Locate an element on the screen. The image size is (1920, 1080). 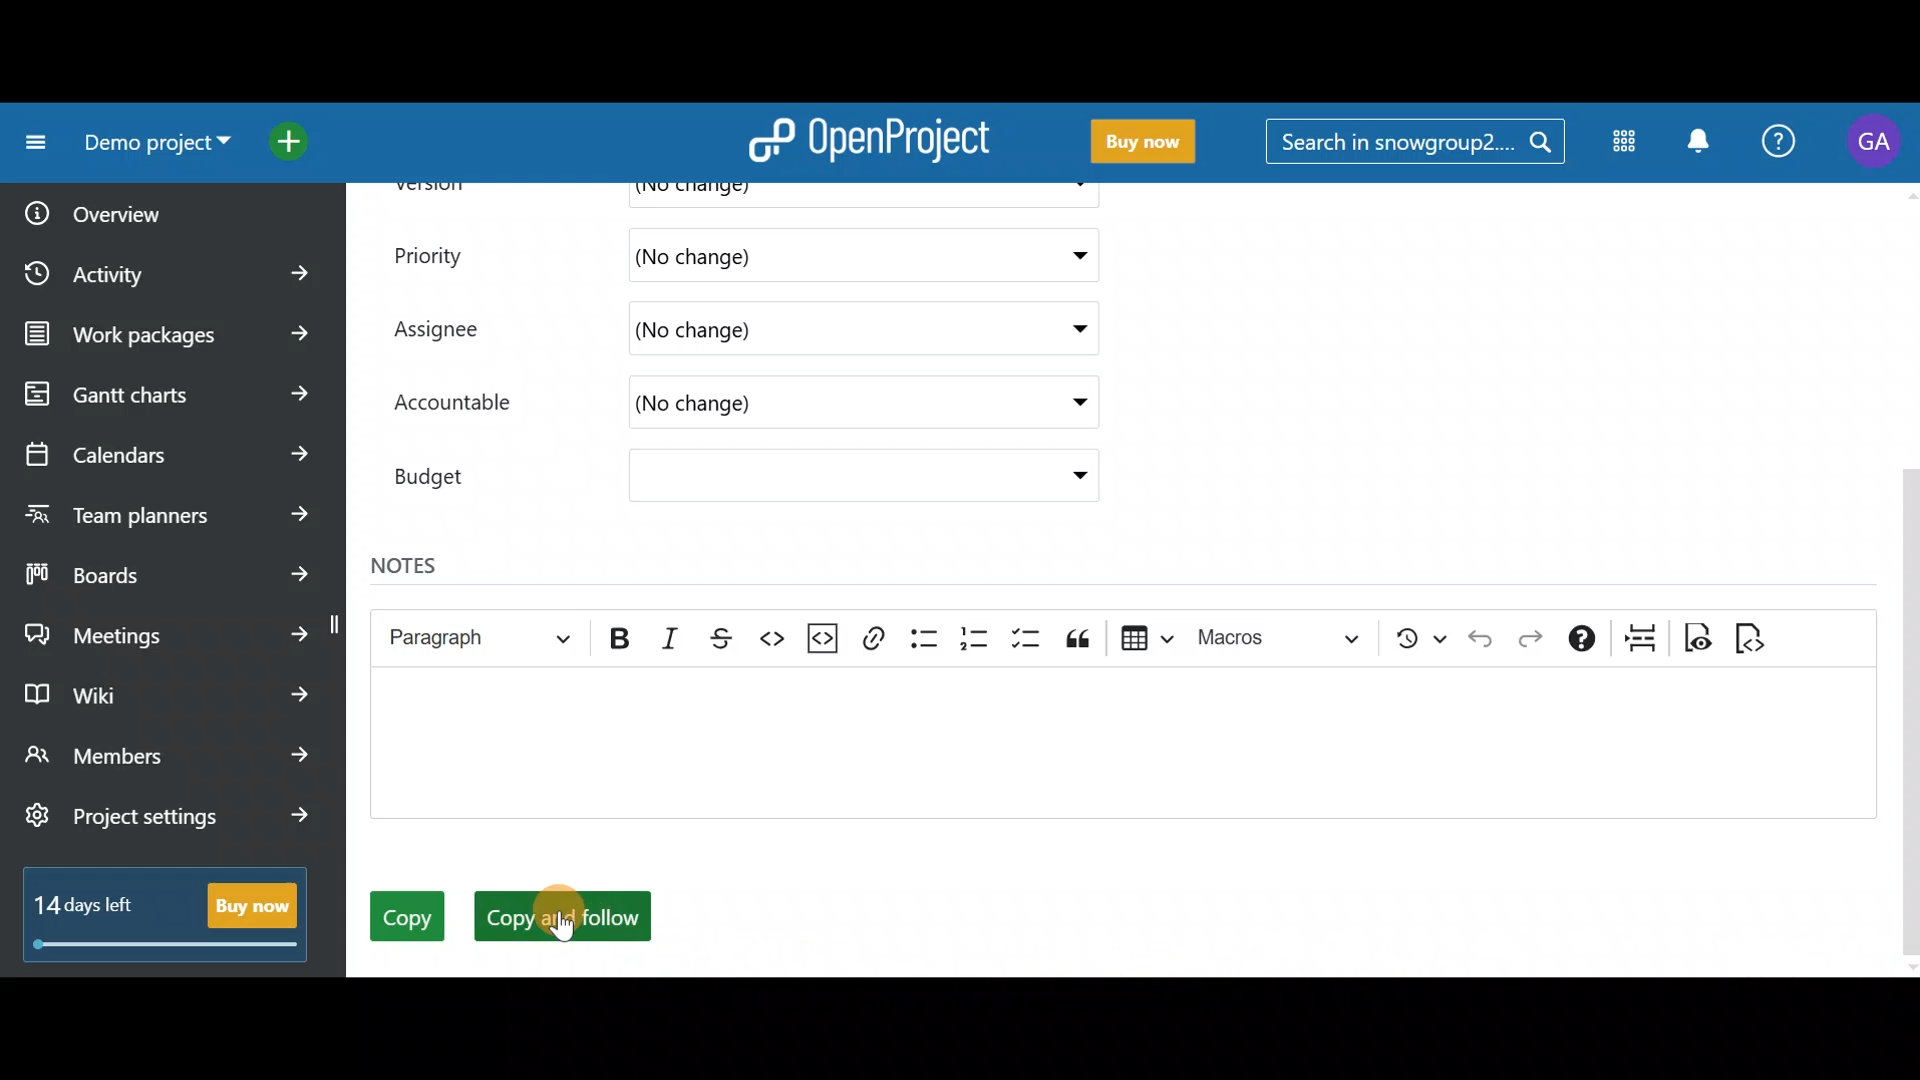
Text editor is located at coordinates (1104, 751).